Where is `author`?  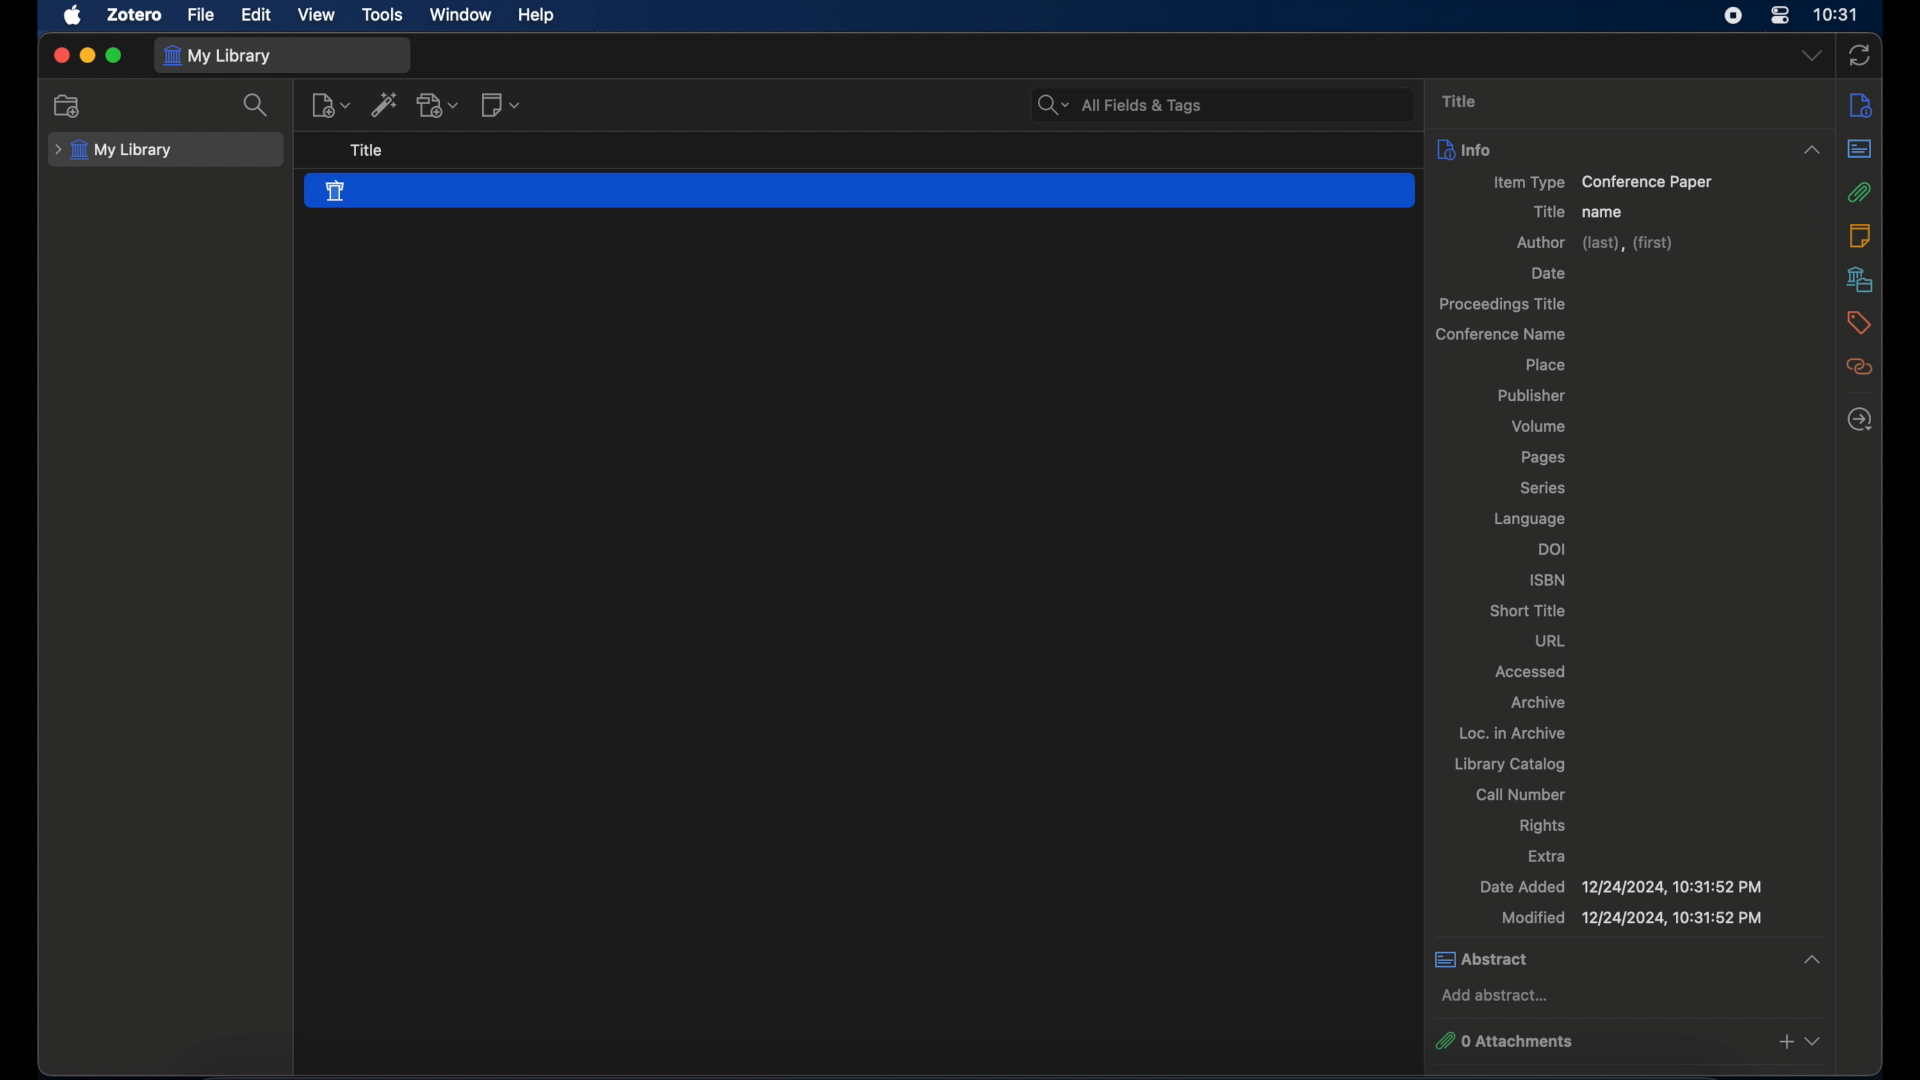
author is located at coordinates (1595, 243).